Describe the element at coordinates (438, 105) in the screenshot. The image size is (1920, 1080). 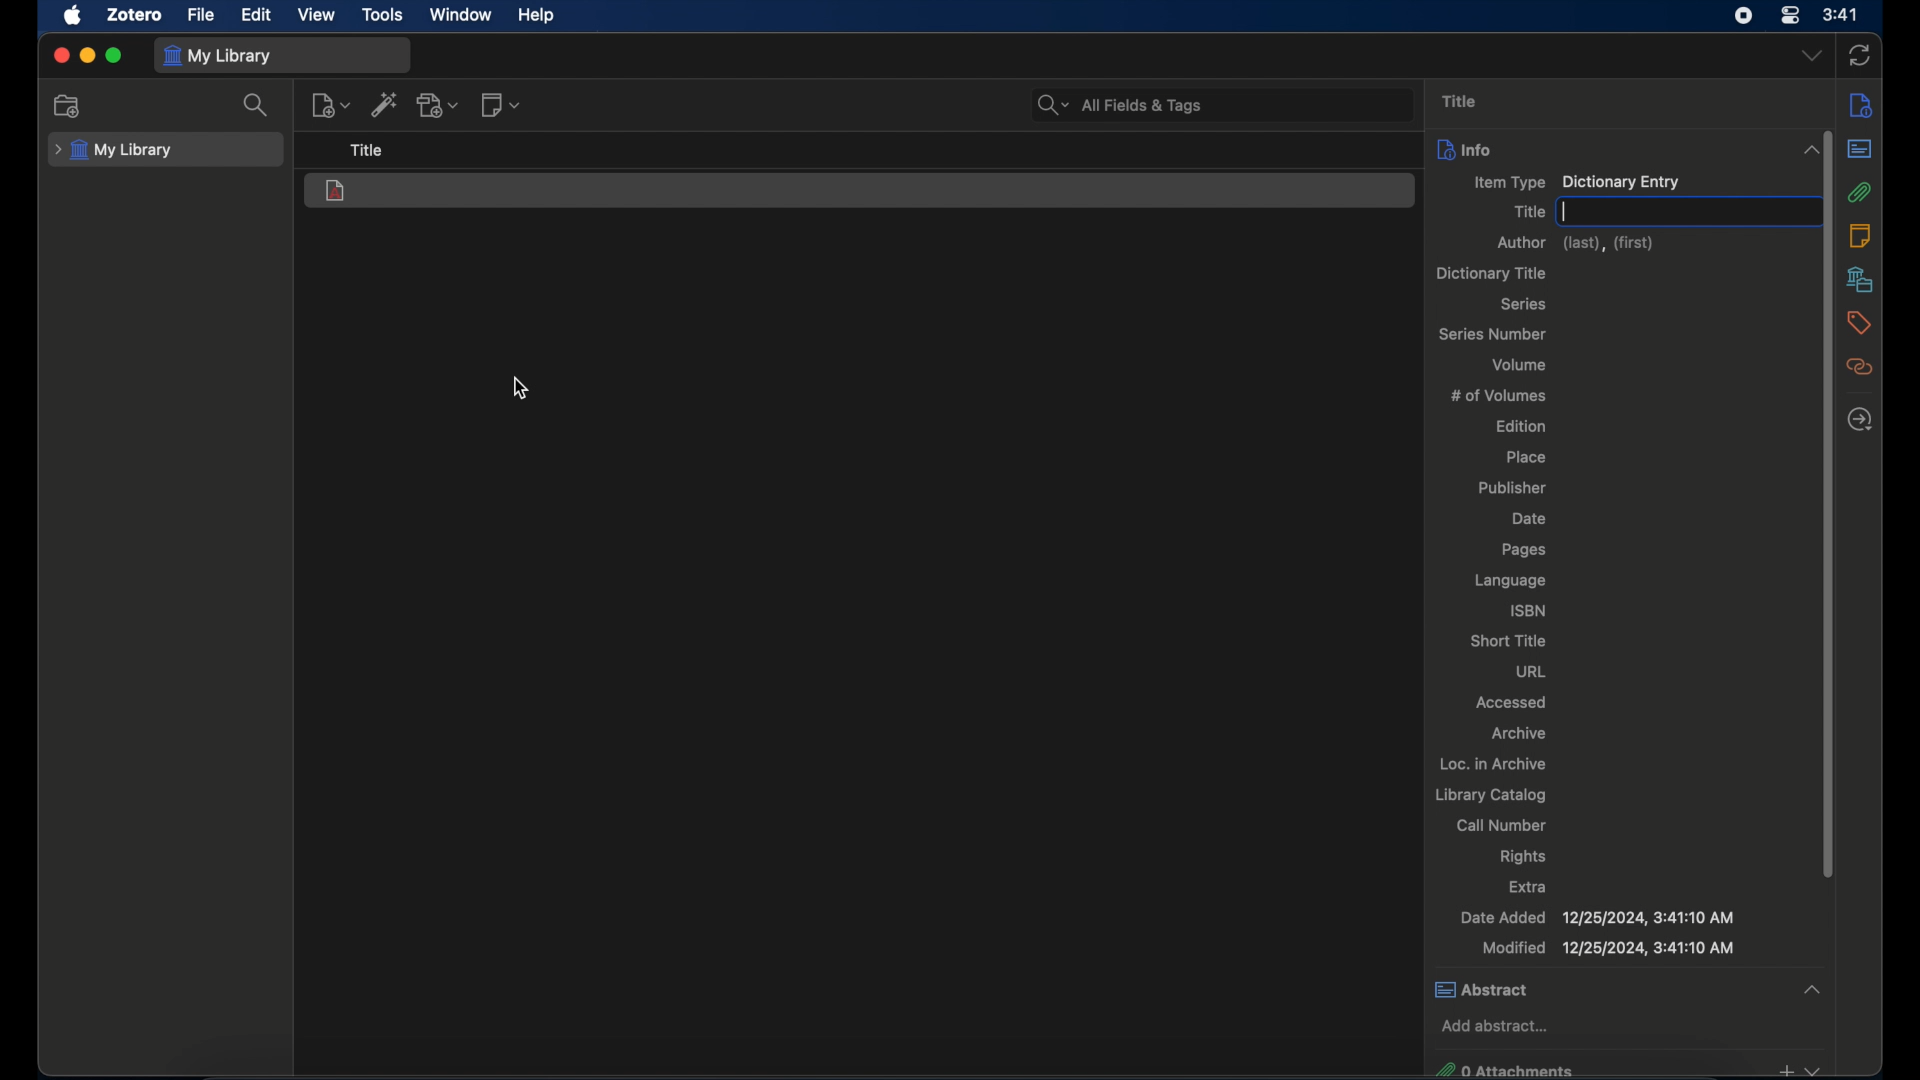
I see `add attachment` at that location.